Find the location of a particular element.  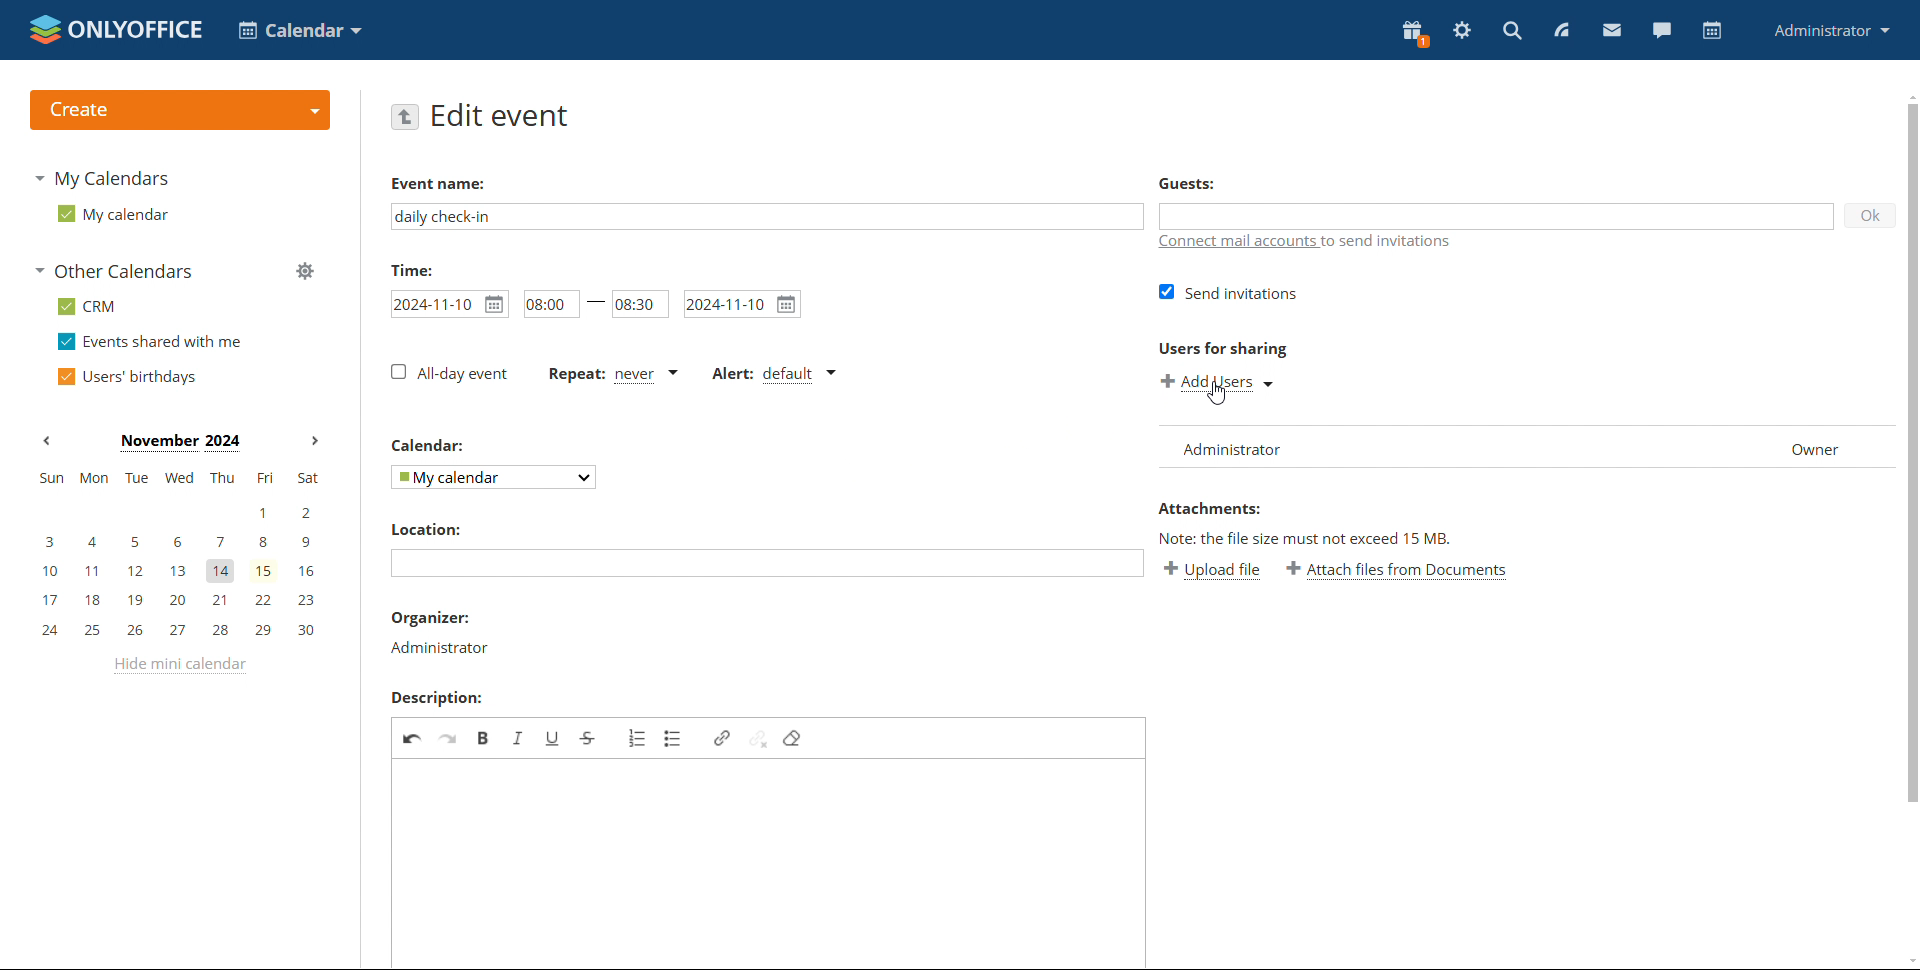

present is located at coordinates (1415, 34).